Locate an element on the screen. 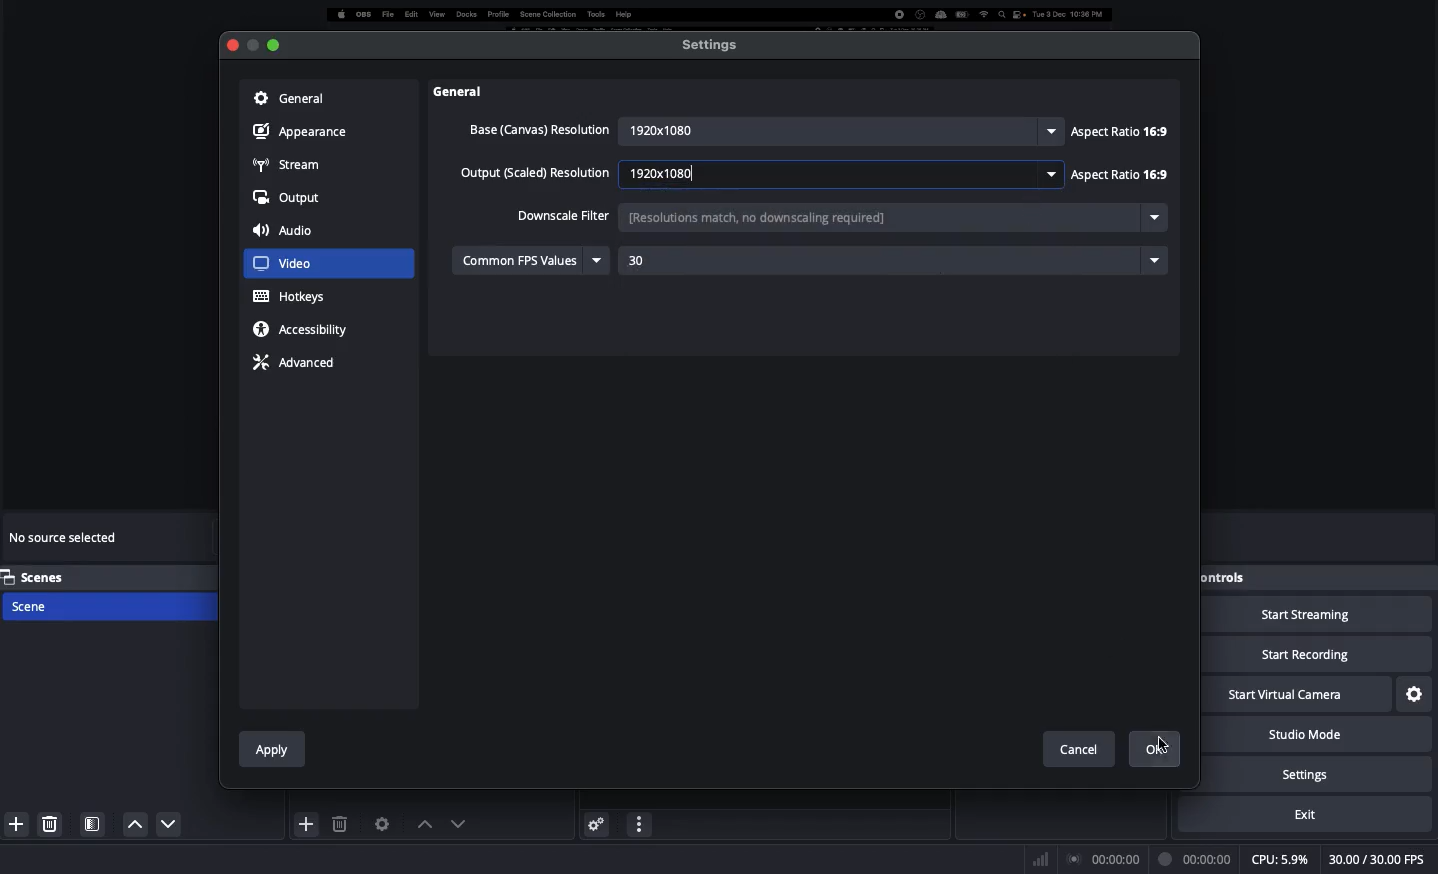  Close is located at coordinates (231, 46).